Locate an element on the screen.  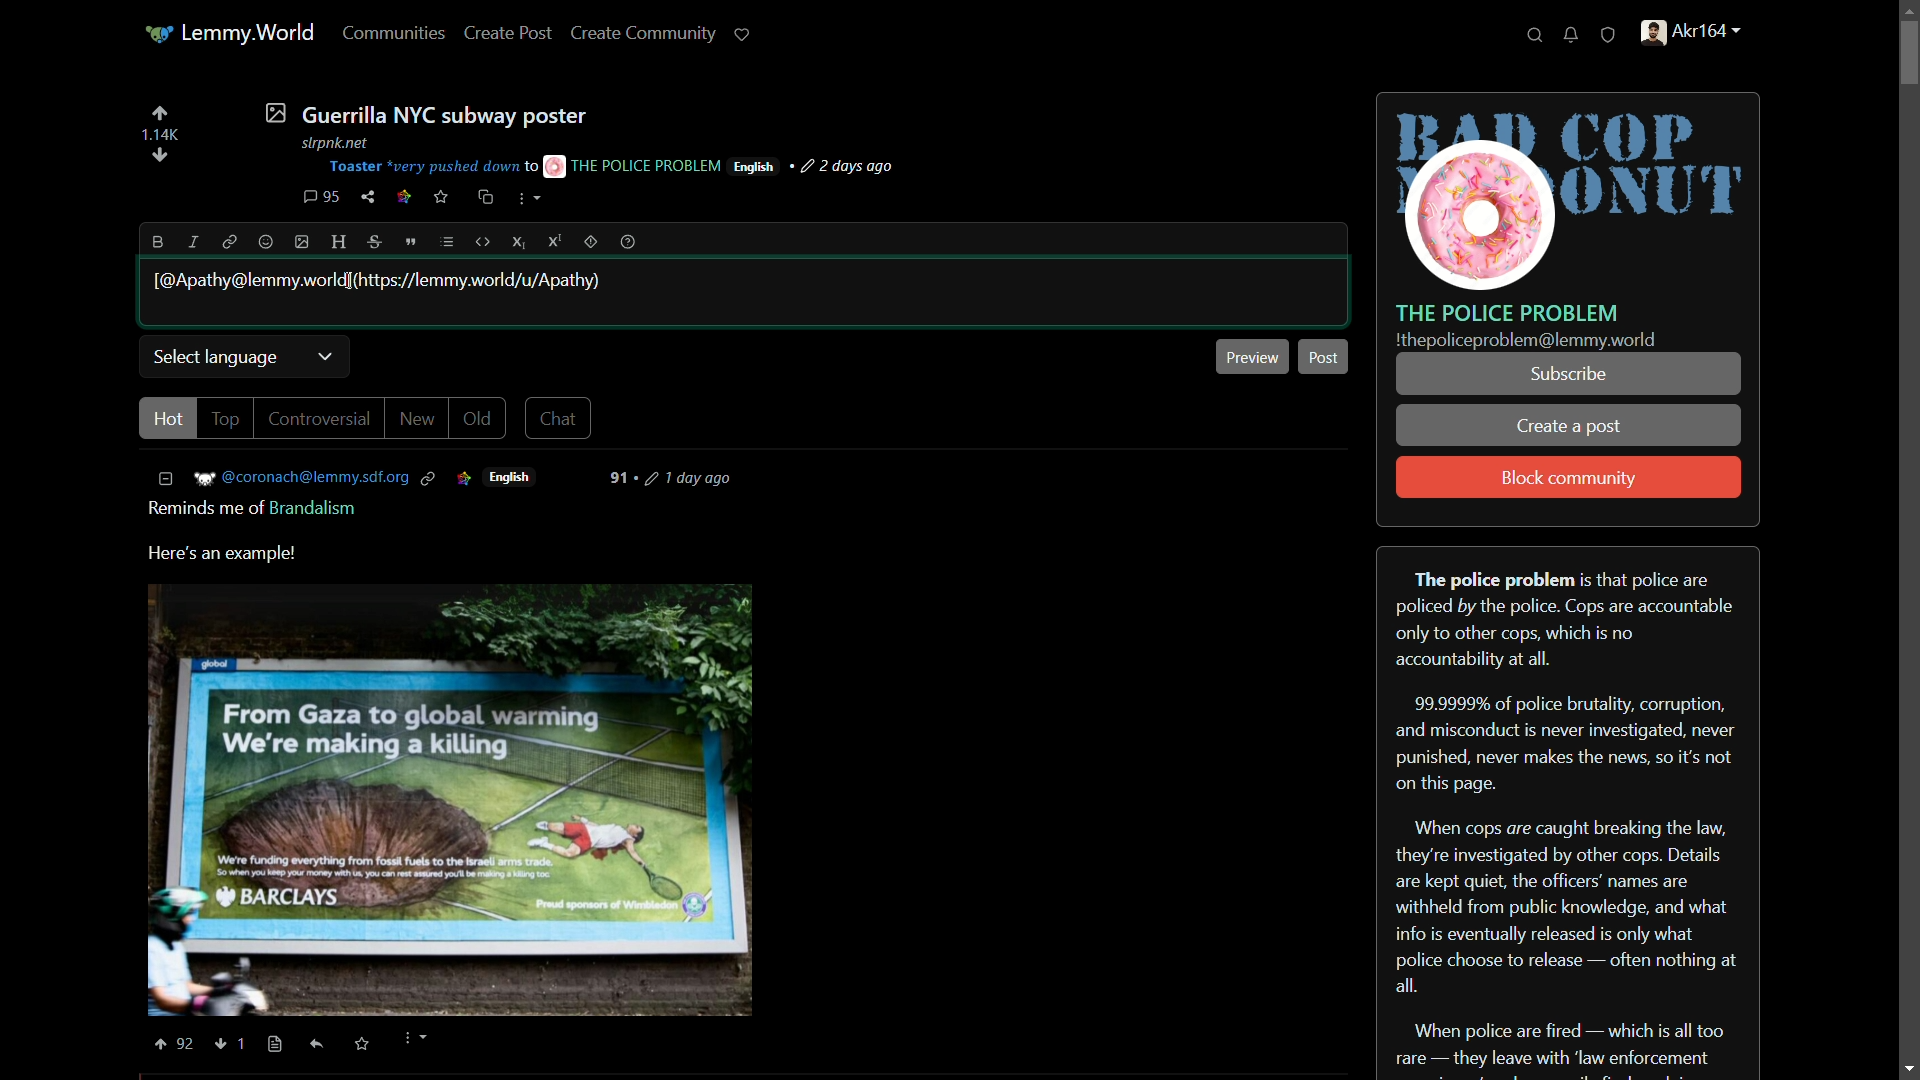
English is located at coordinates (516, 478).